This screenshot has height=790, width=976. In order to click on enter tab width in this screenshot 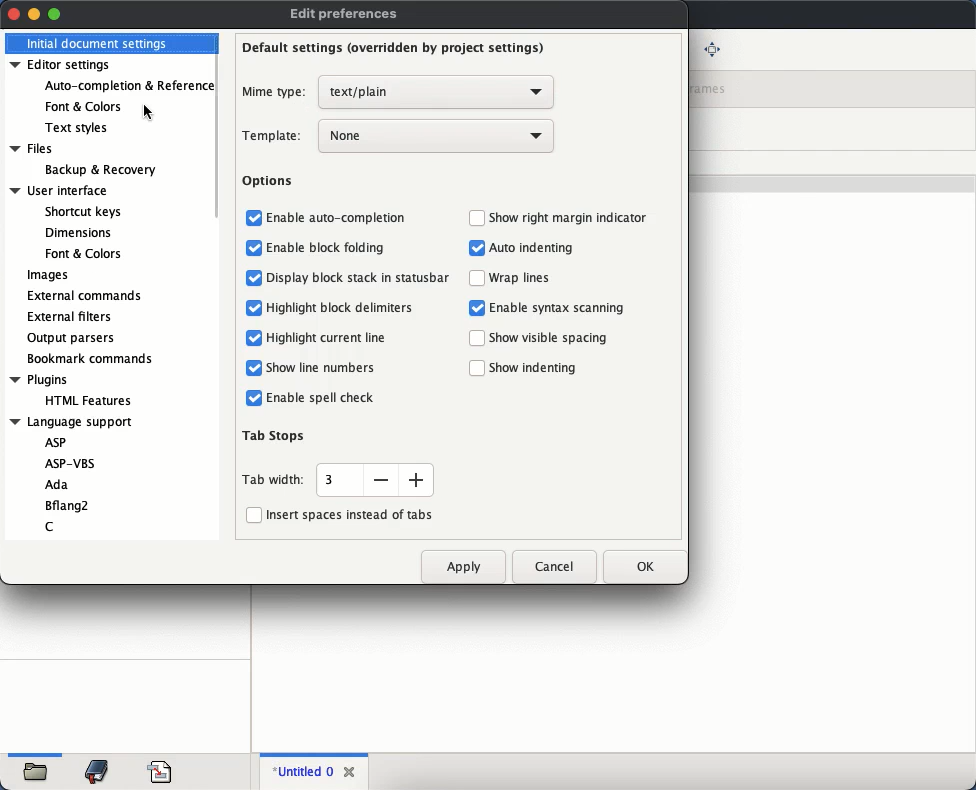, I will do `click(338, 480)`.